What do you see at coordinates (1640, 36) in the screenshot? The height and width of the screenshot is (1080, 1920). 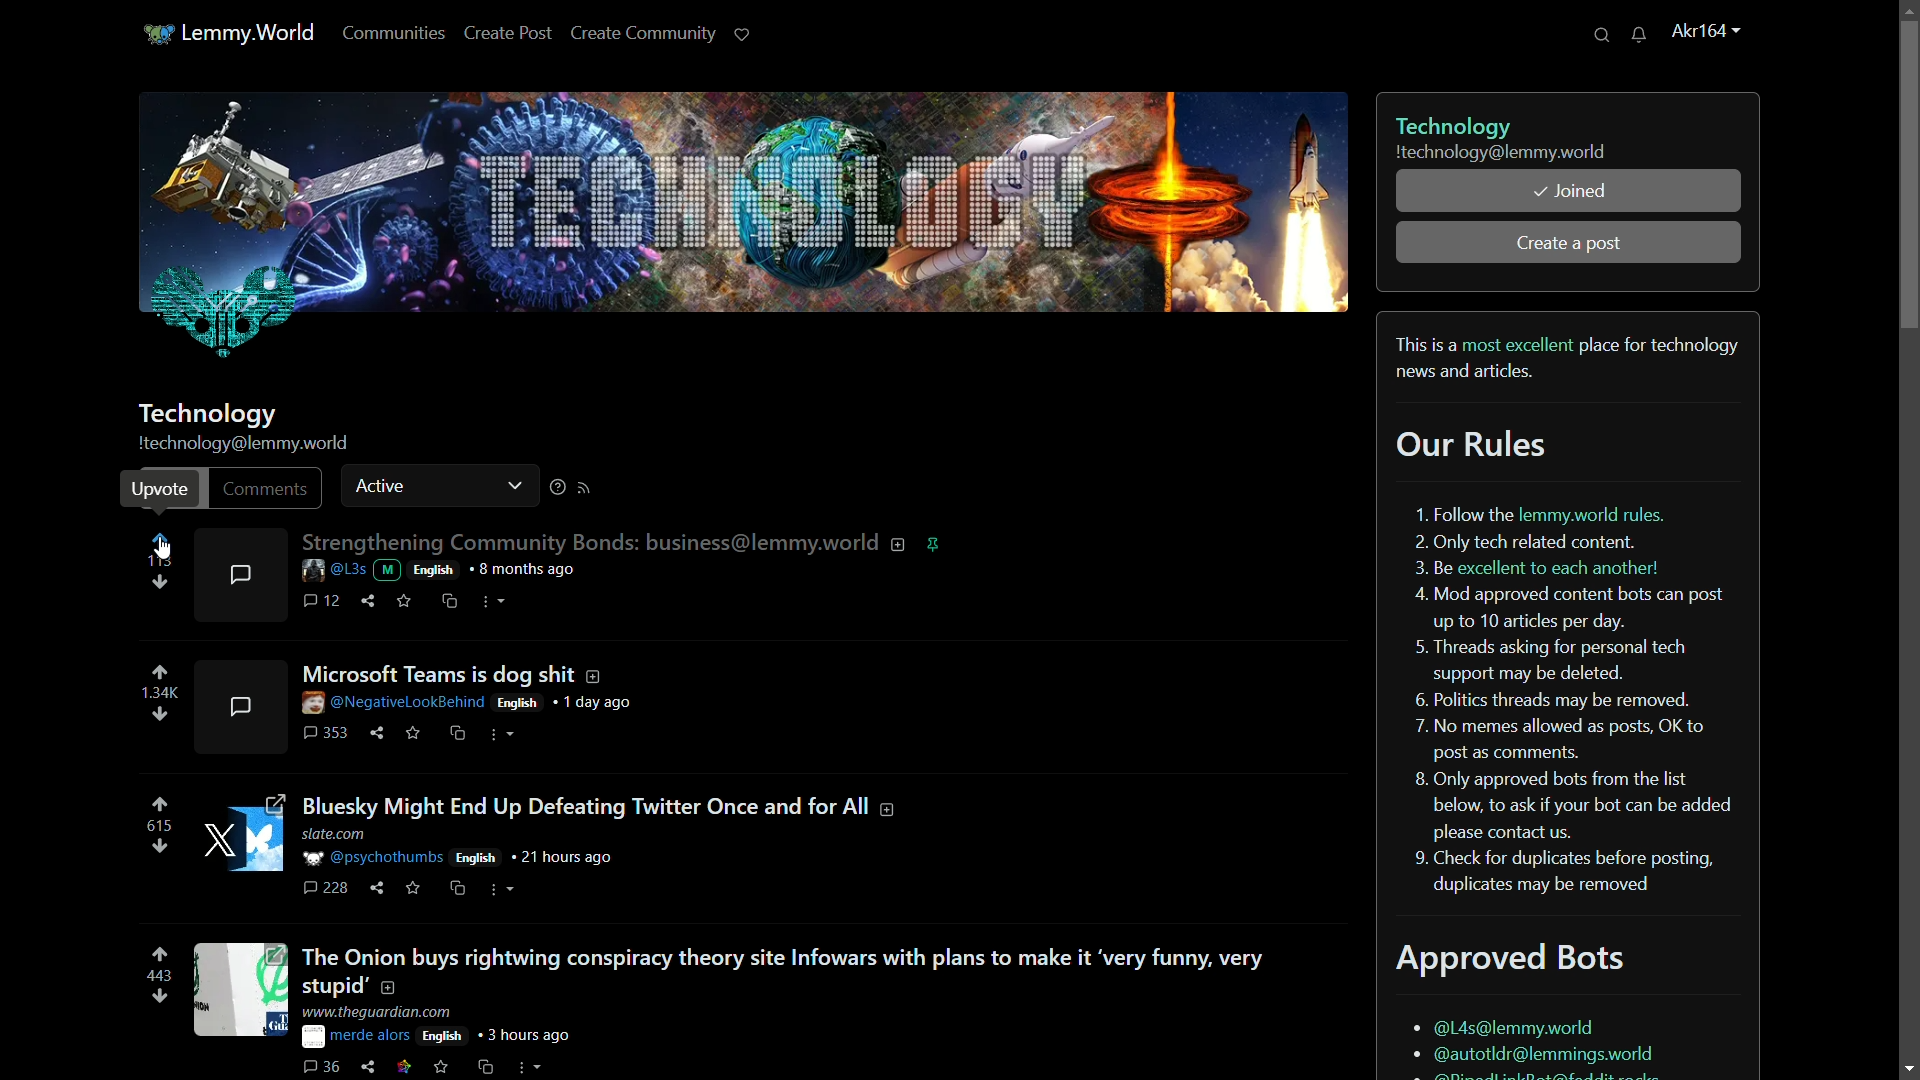 I see `unread messages` at bounding box center [1640, 36].